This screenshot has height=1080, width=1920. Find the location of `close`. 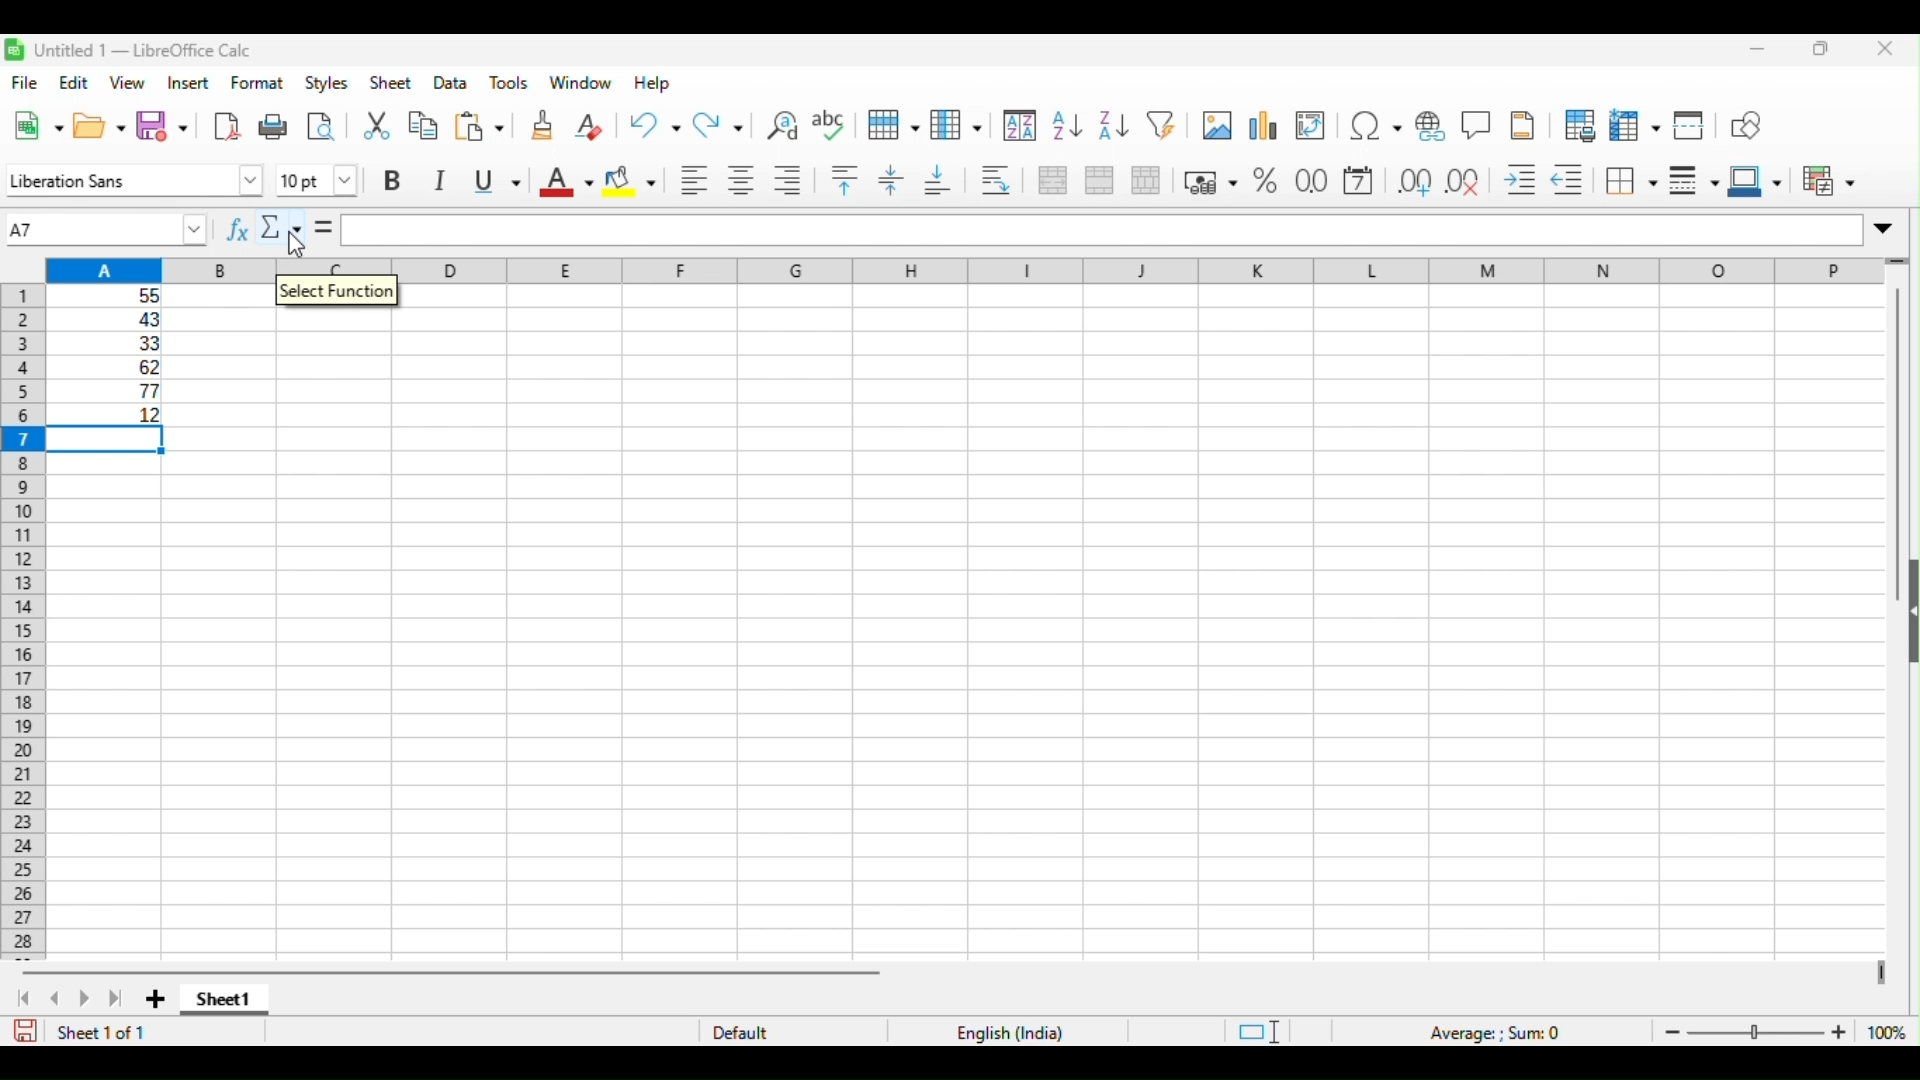

close is located at coordinates (1882, 49).